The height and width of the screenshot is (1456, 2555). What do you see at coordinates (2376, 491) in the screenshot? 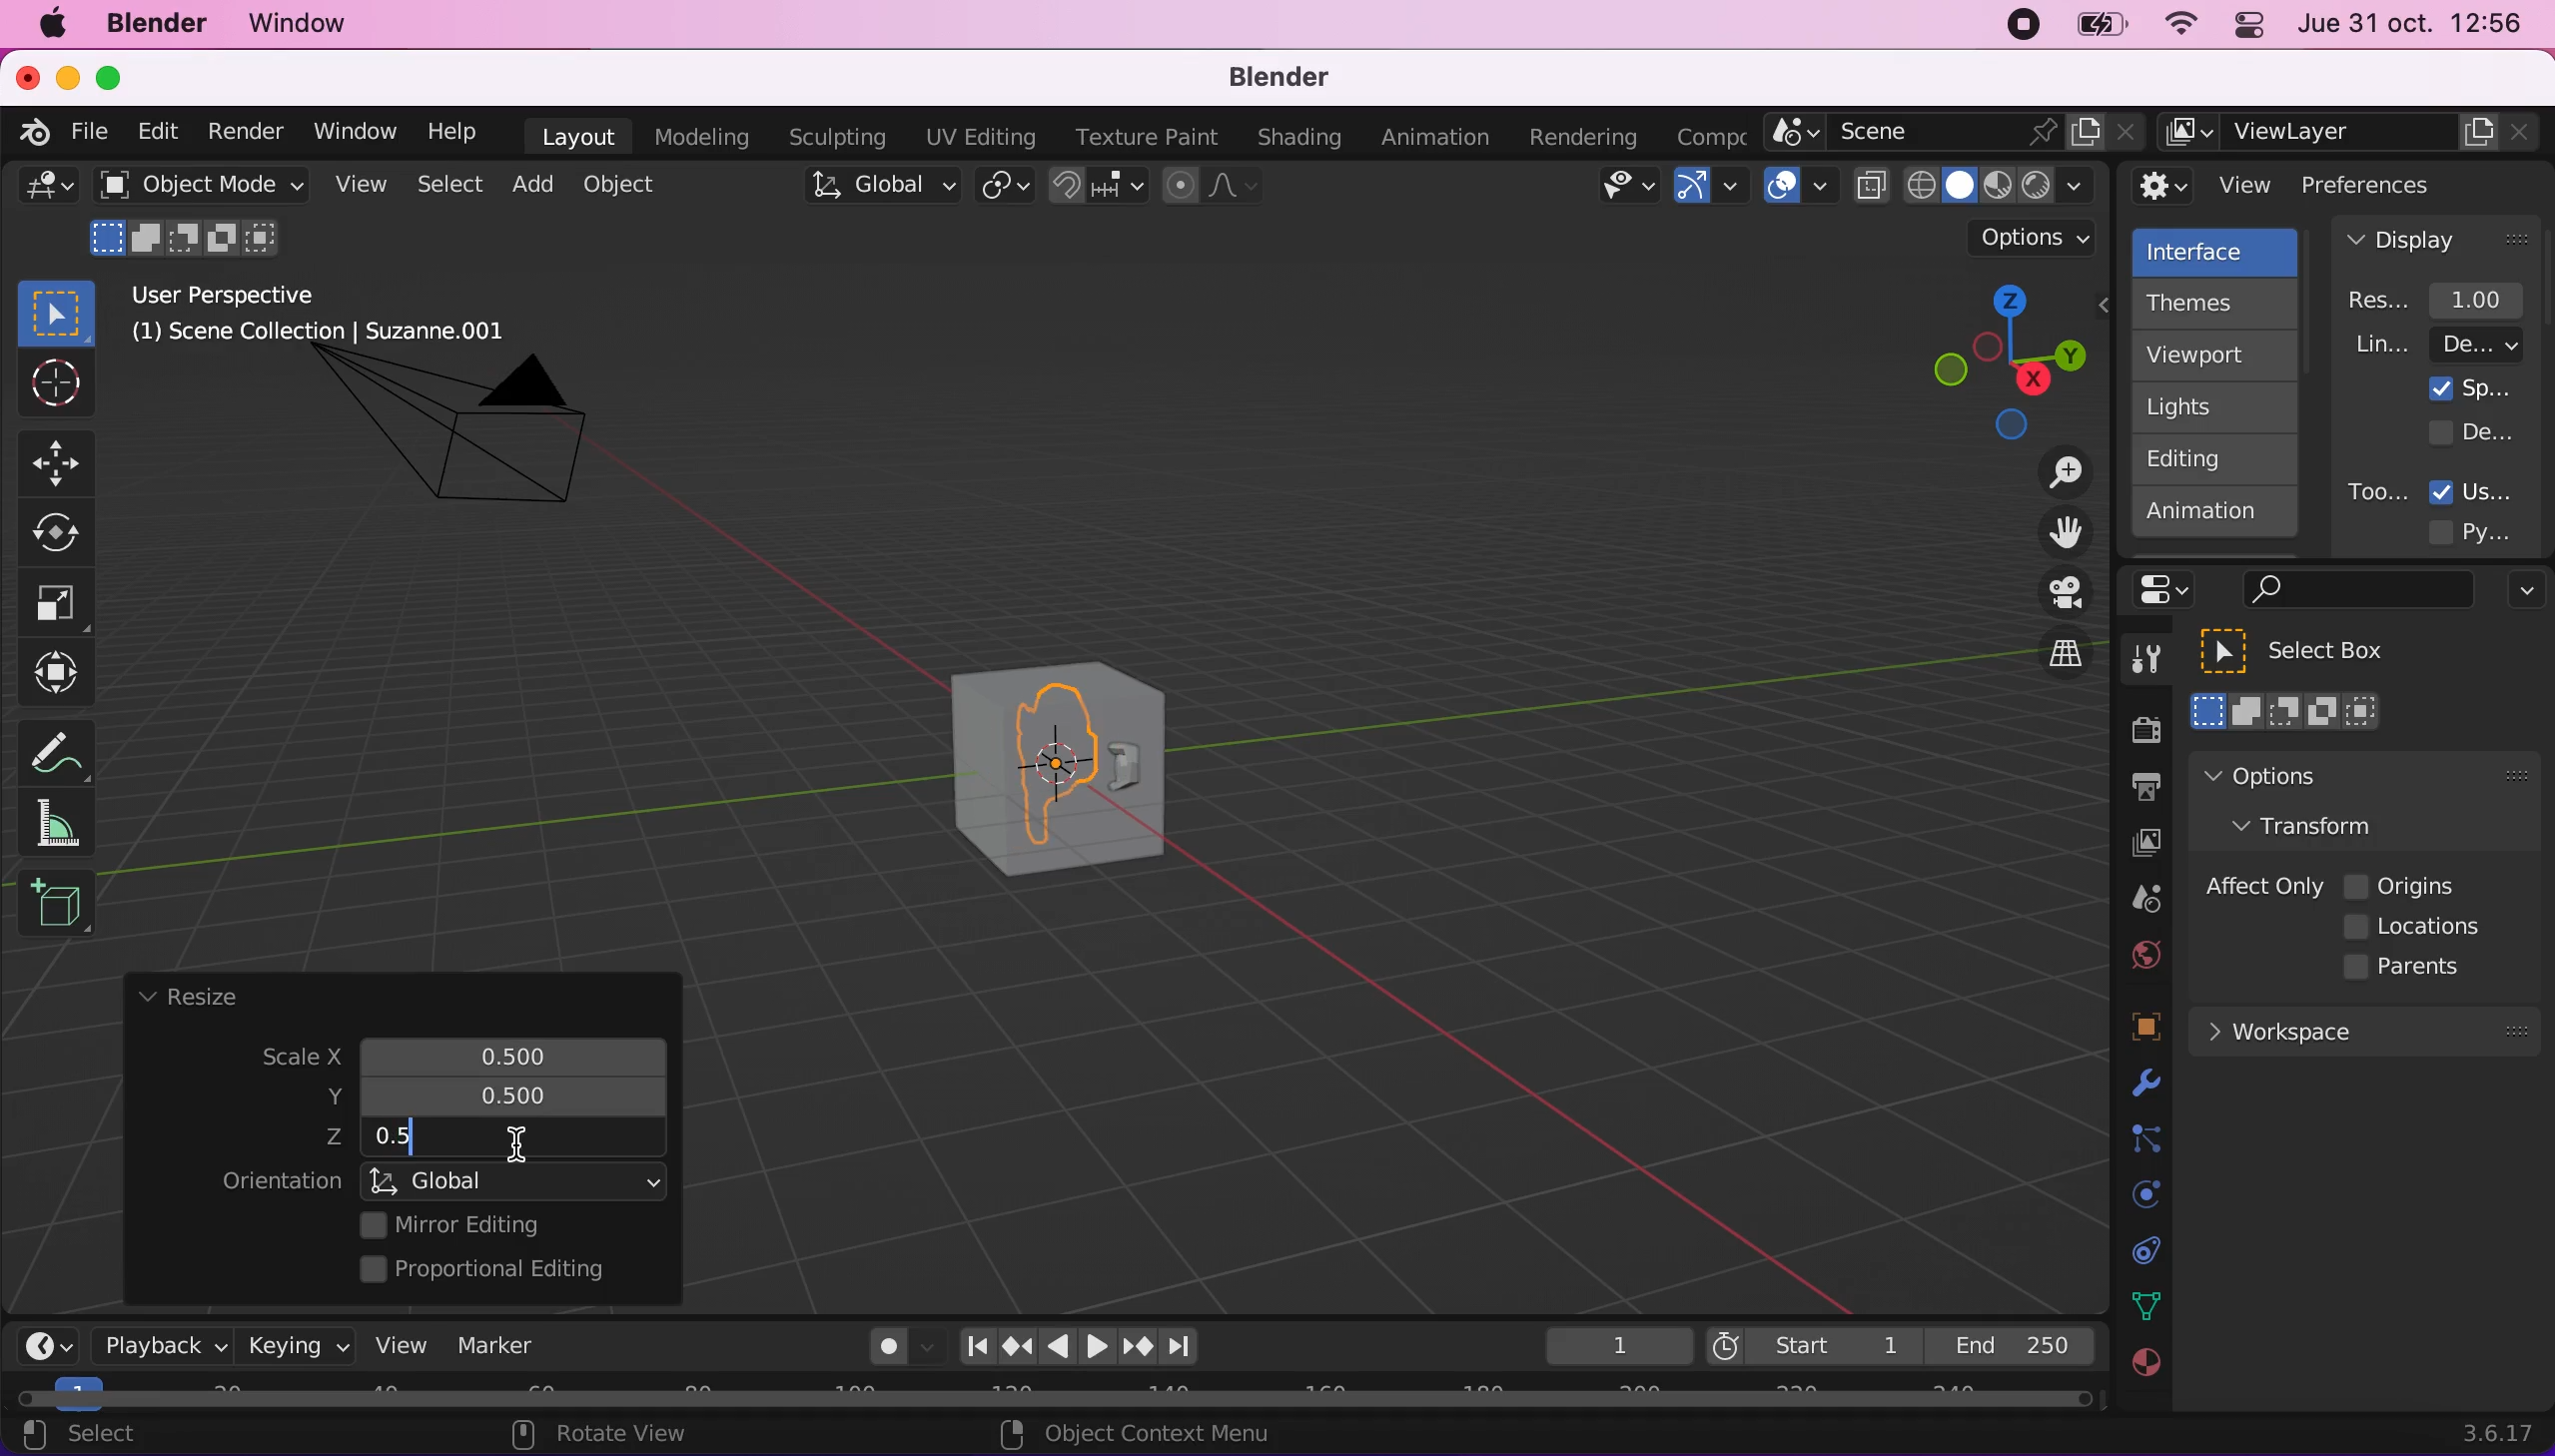
I see `tooltips` at bounding box center [2376, 491].